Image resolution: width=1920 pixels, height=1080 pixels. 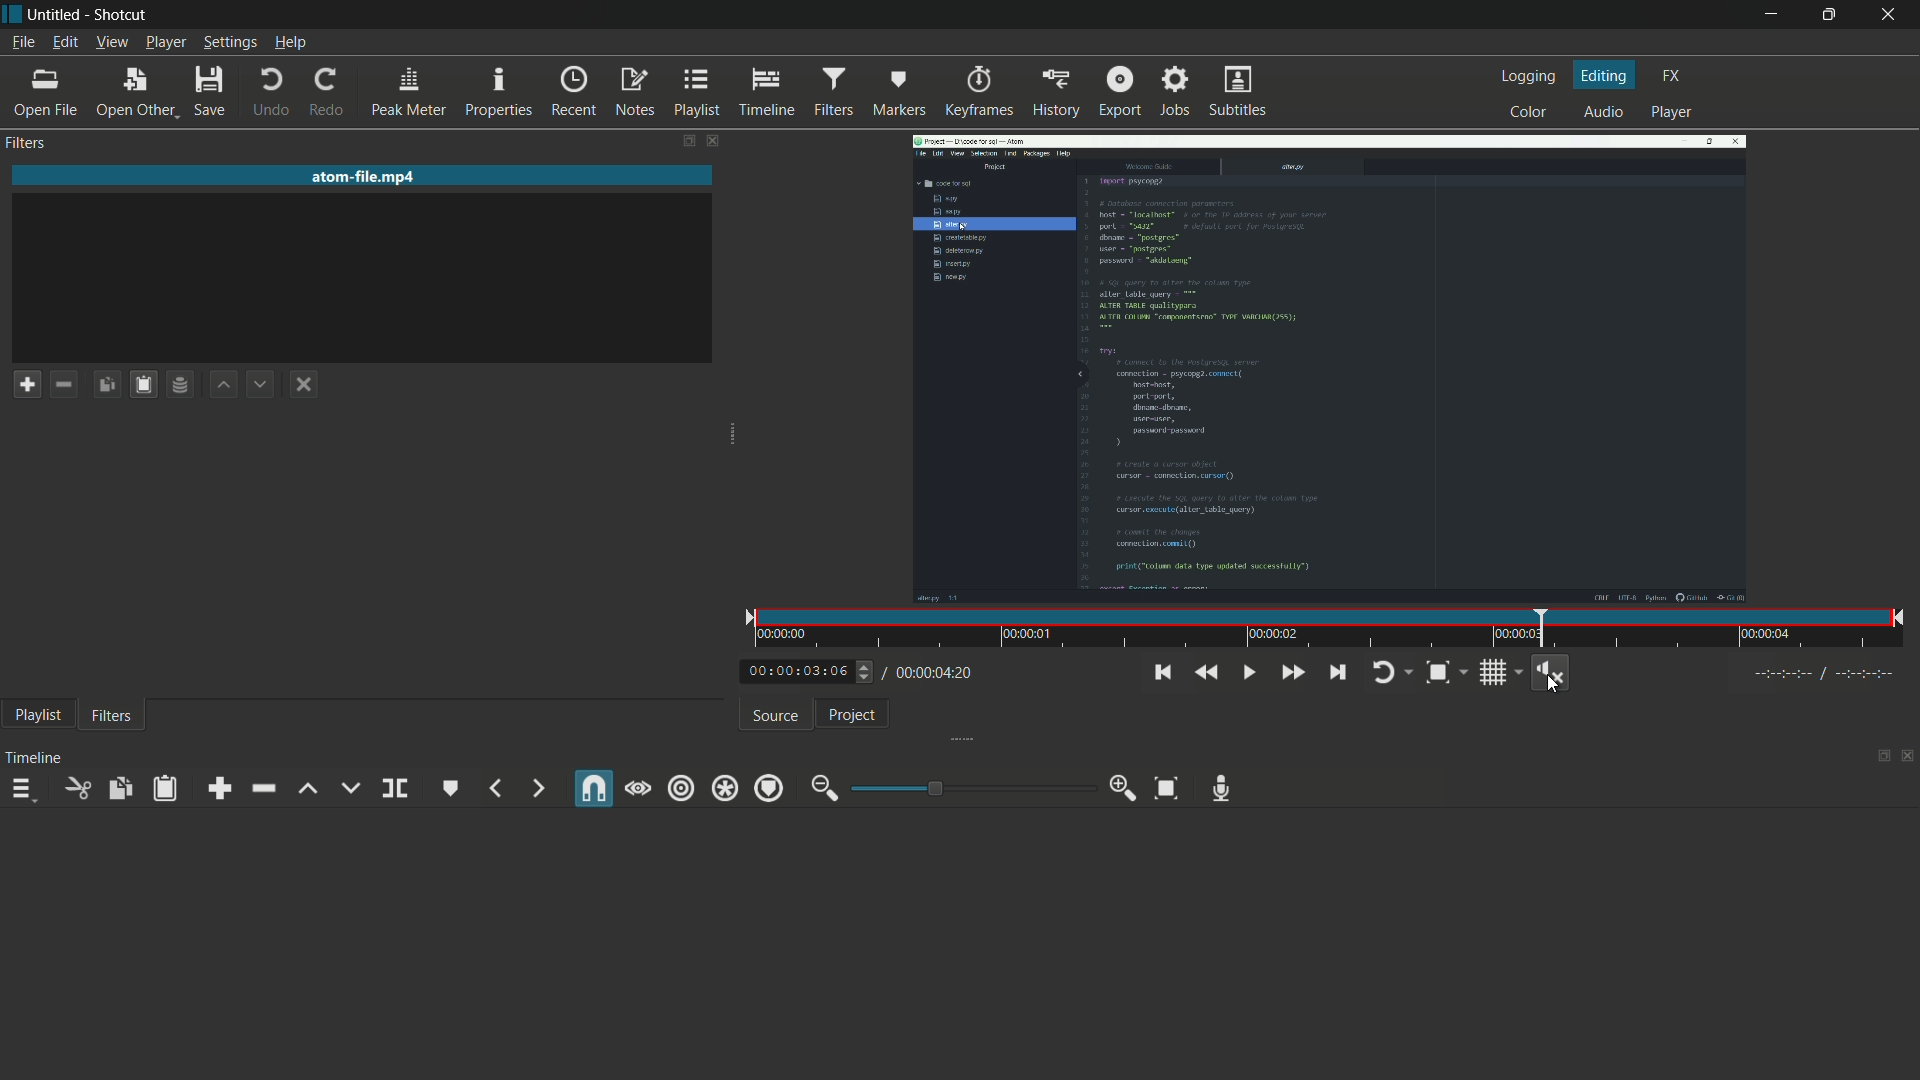 What do you see at coordinates (63, 385) in the screenshot?
I see `remove filter` at bounding box center [63, 385].